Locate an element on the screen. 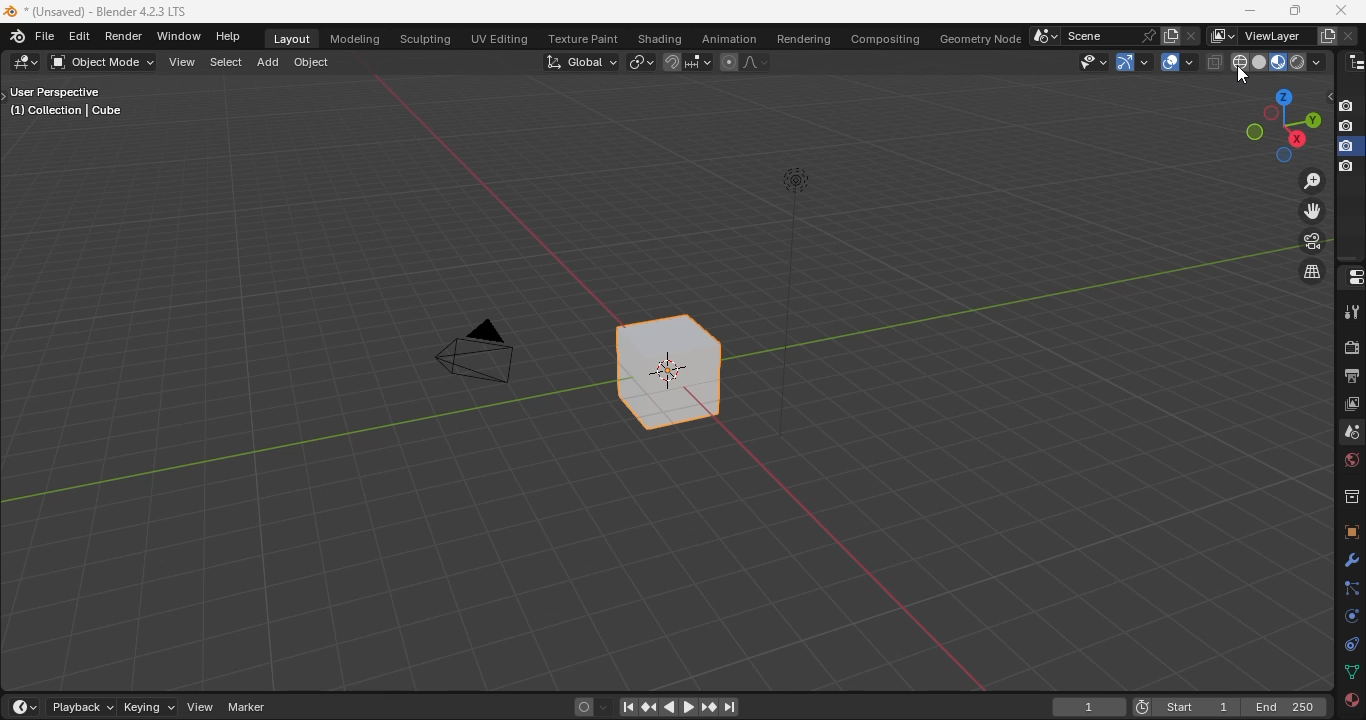 The image size is (1366, 720). new scene is located at coordinates (1171, 35).